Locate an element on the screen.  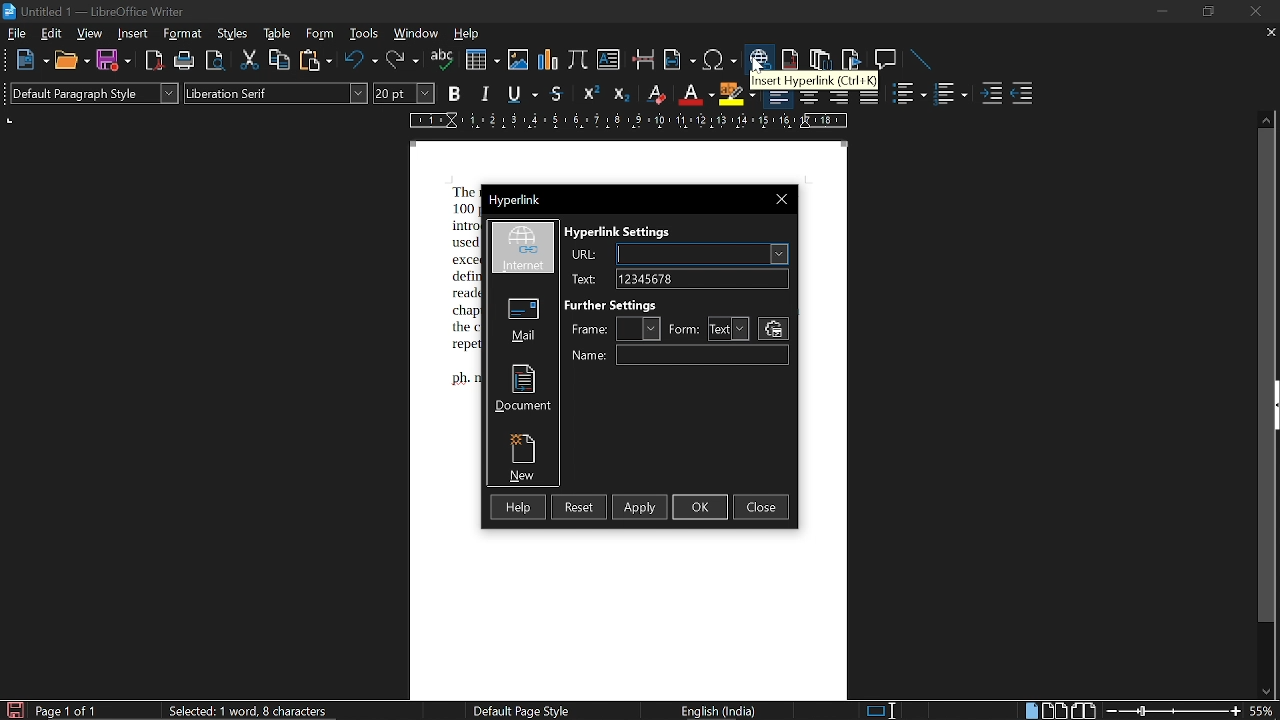
font style is located at coordinates (276, 93).